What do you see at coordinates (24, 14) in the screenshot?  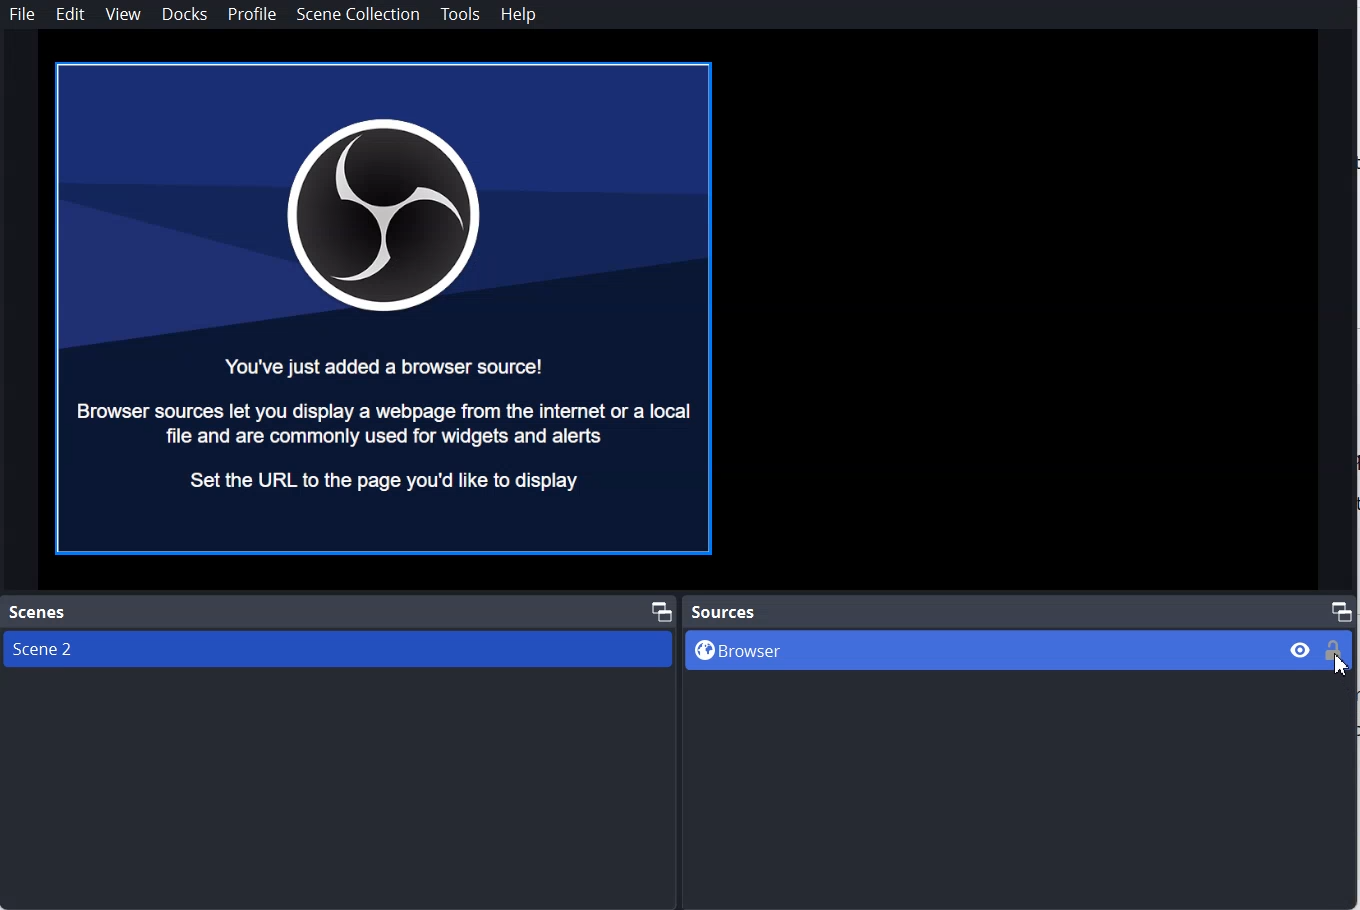 I see `File` at bounding box center [24, 14].